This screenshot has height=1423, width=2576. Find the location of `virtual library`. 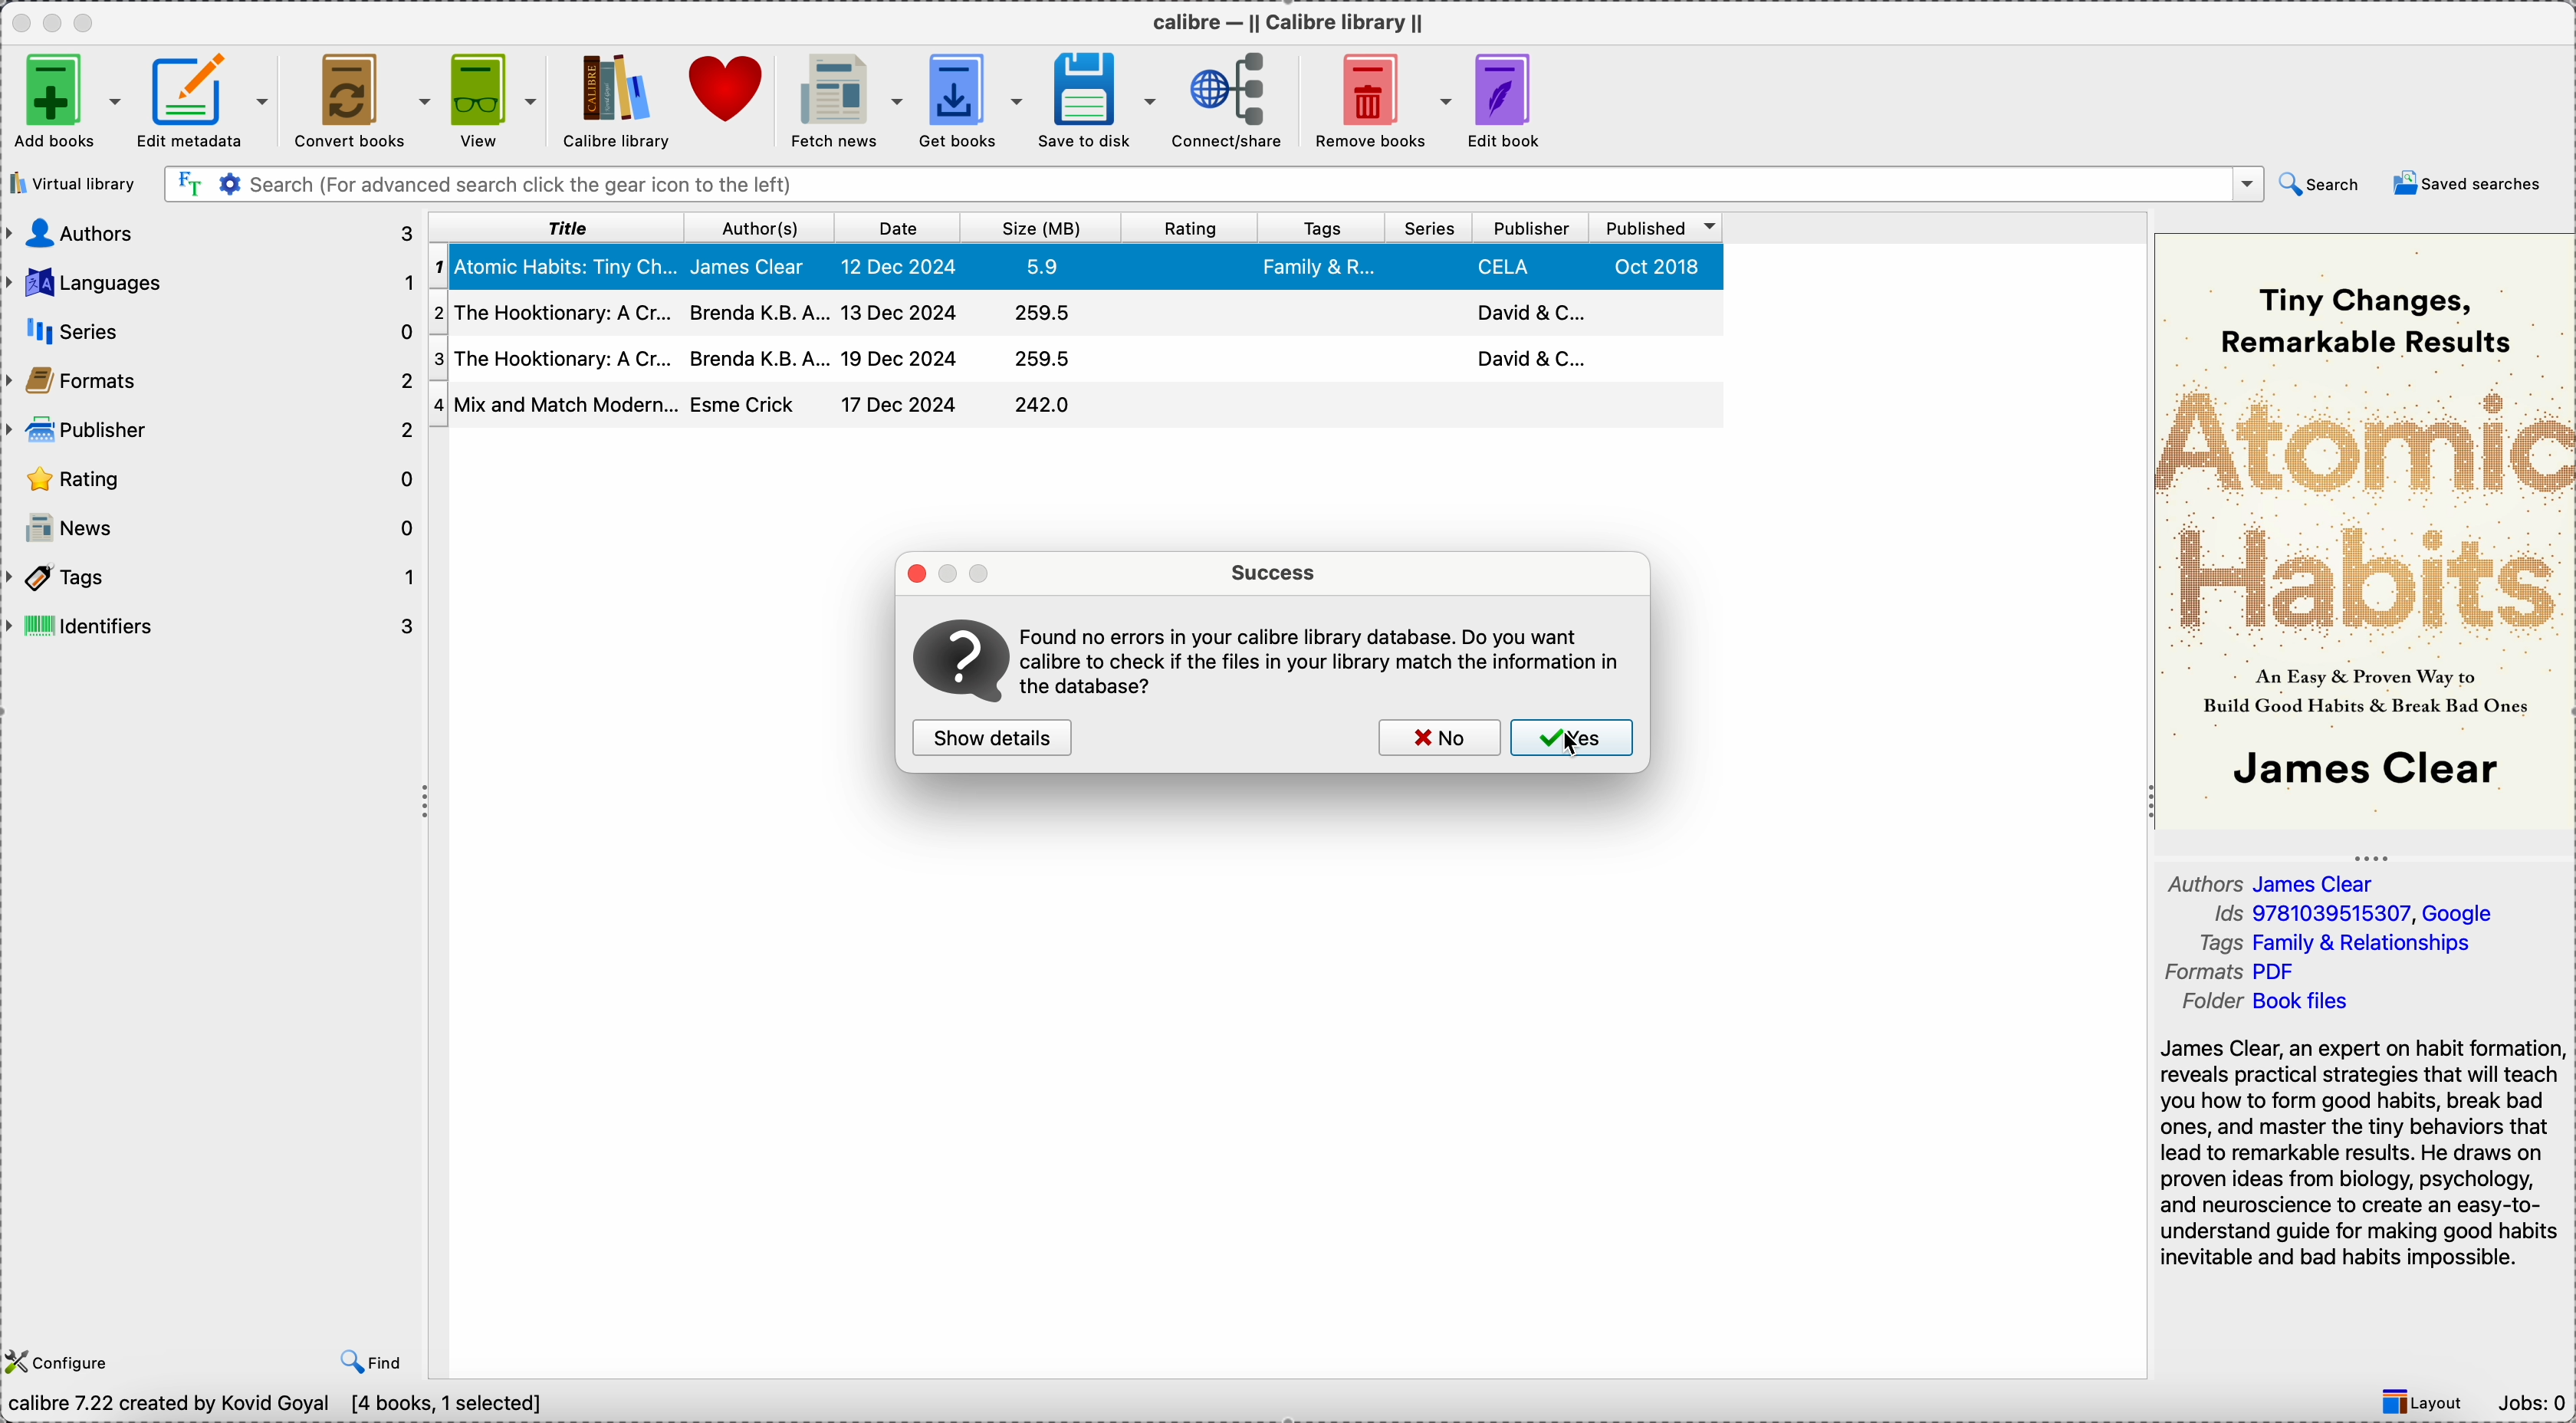

virtual library is located at coordinates (72, 182).